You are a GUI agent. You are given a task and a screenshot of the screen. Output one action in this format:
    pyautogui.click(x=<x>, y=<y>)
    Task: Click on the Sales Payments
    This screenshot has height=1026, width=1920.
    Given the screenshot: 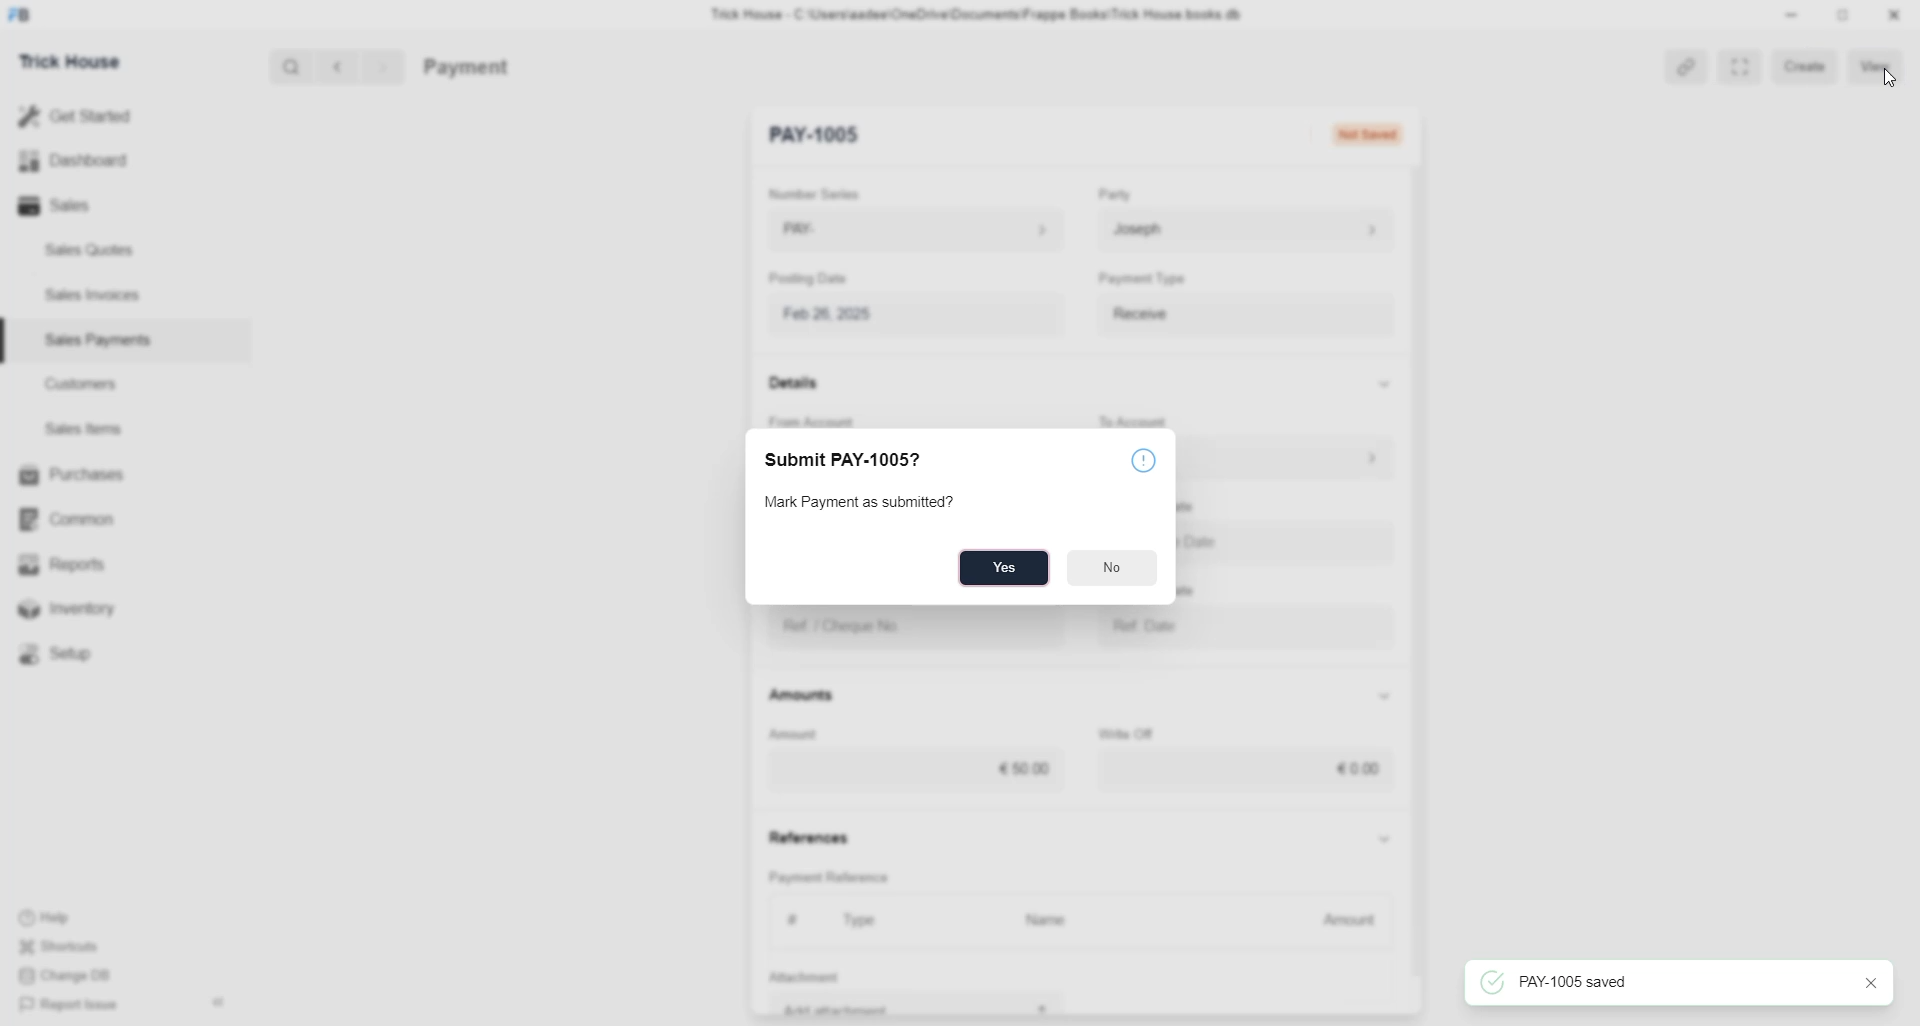 What is the action you would take?
    pyautogui.click(x=101, y=340)
    